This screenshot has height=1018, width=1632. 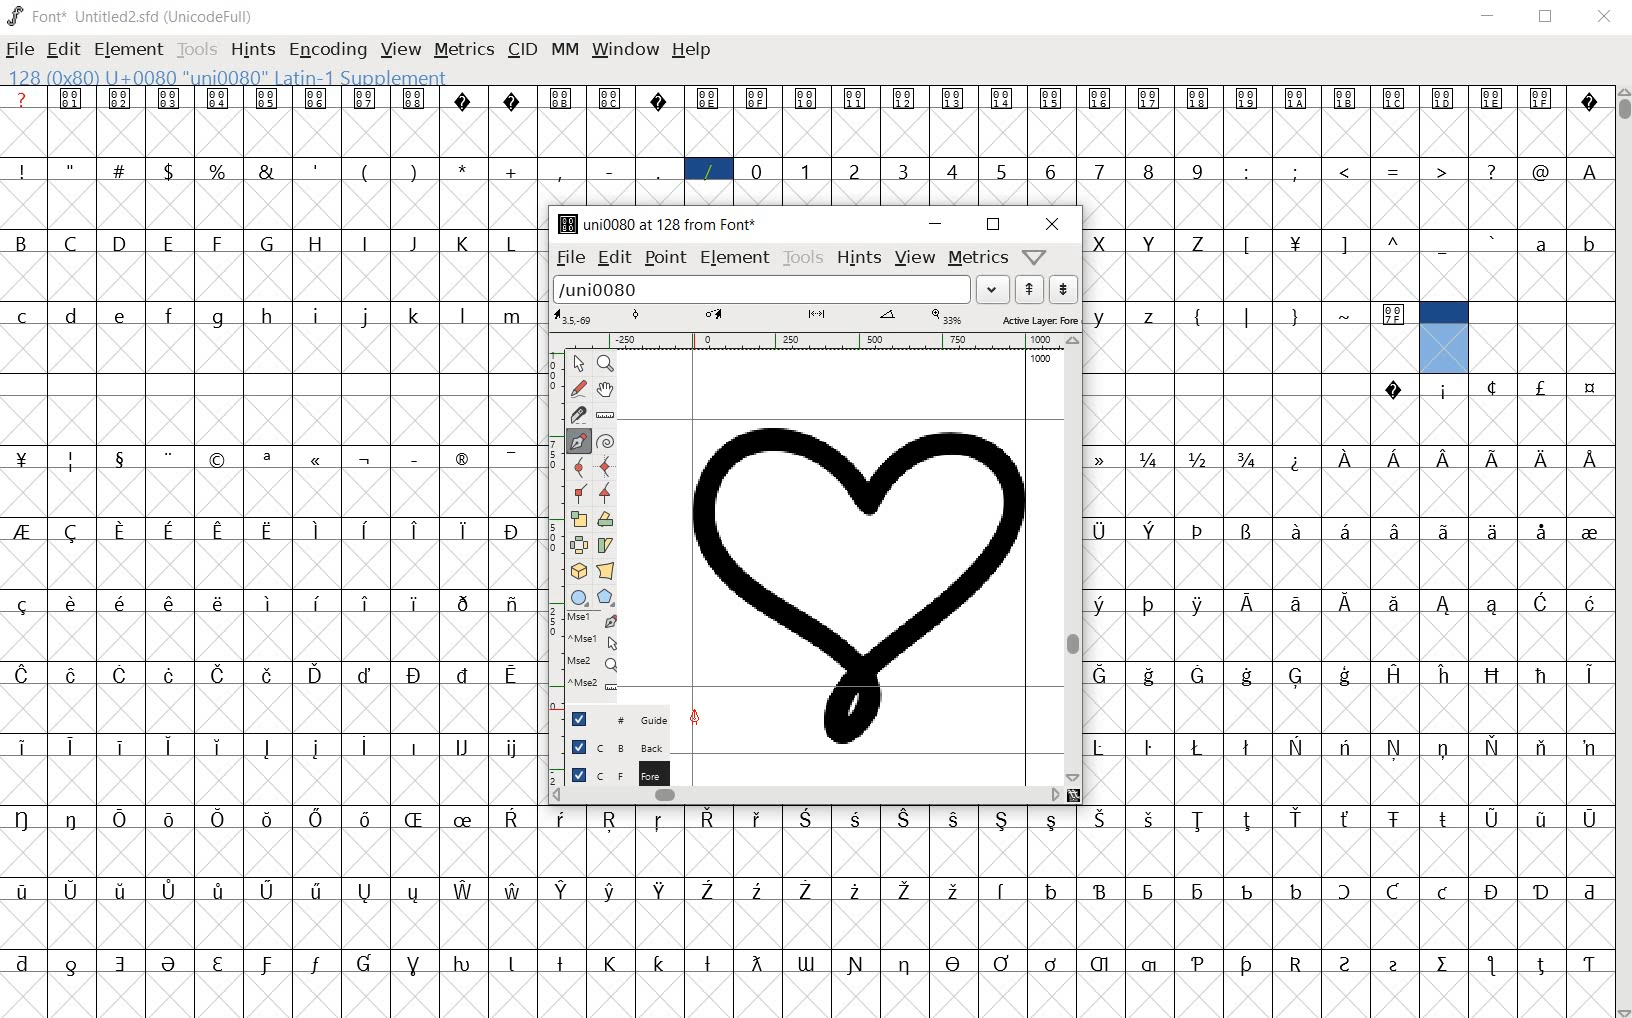 What do you see at coordinates (1444, 819) in the screenshot?
I see `glyph` at bounding box center [1444, 819].